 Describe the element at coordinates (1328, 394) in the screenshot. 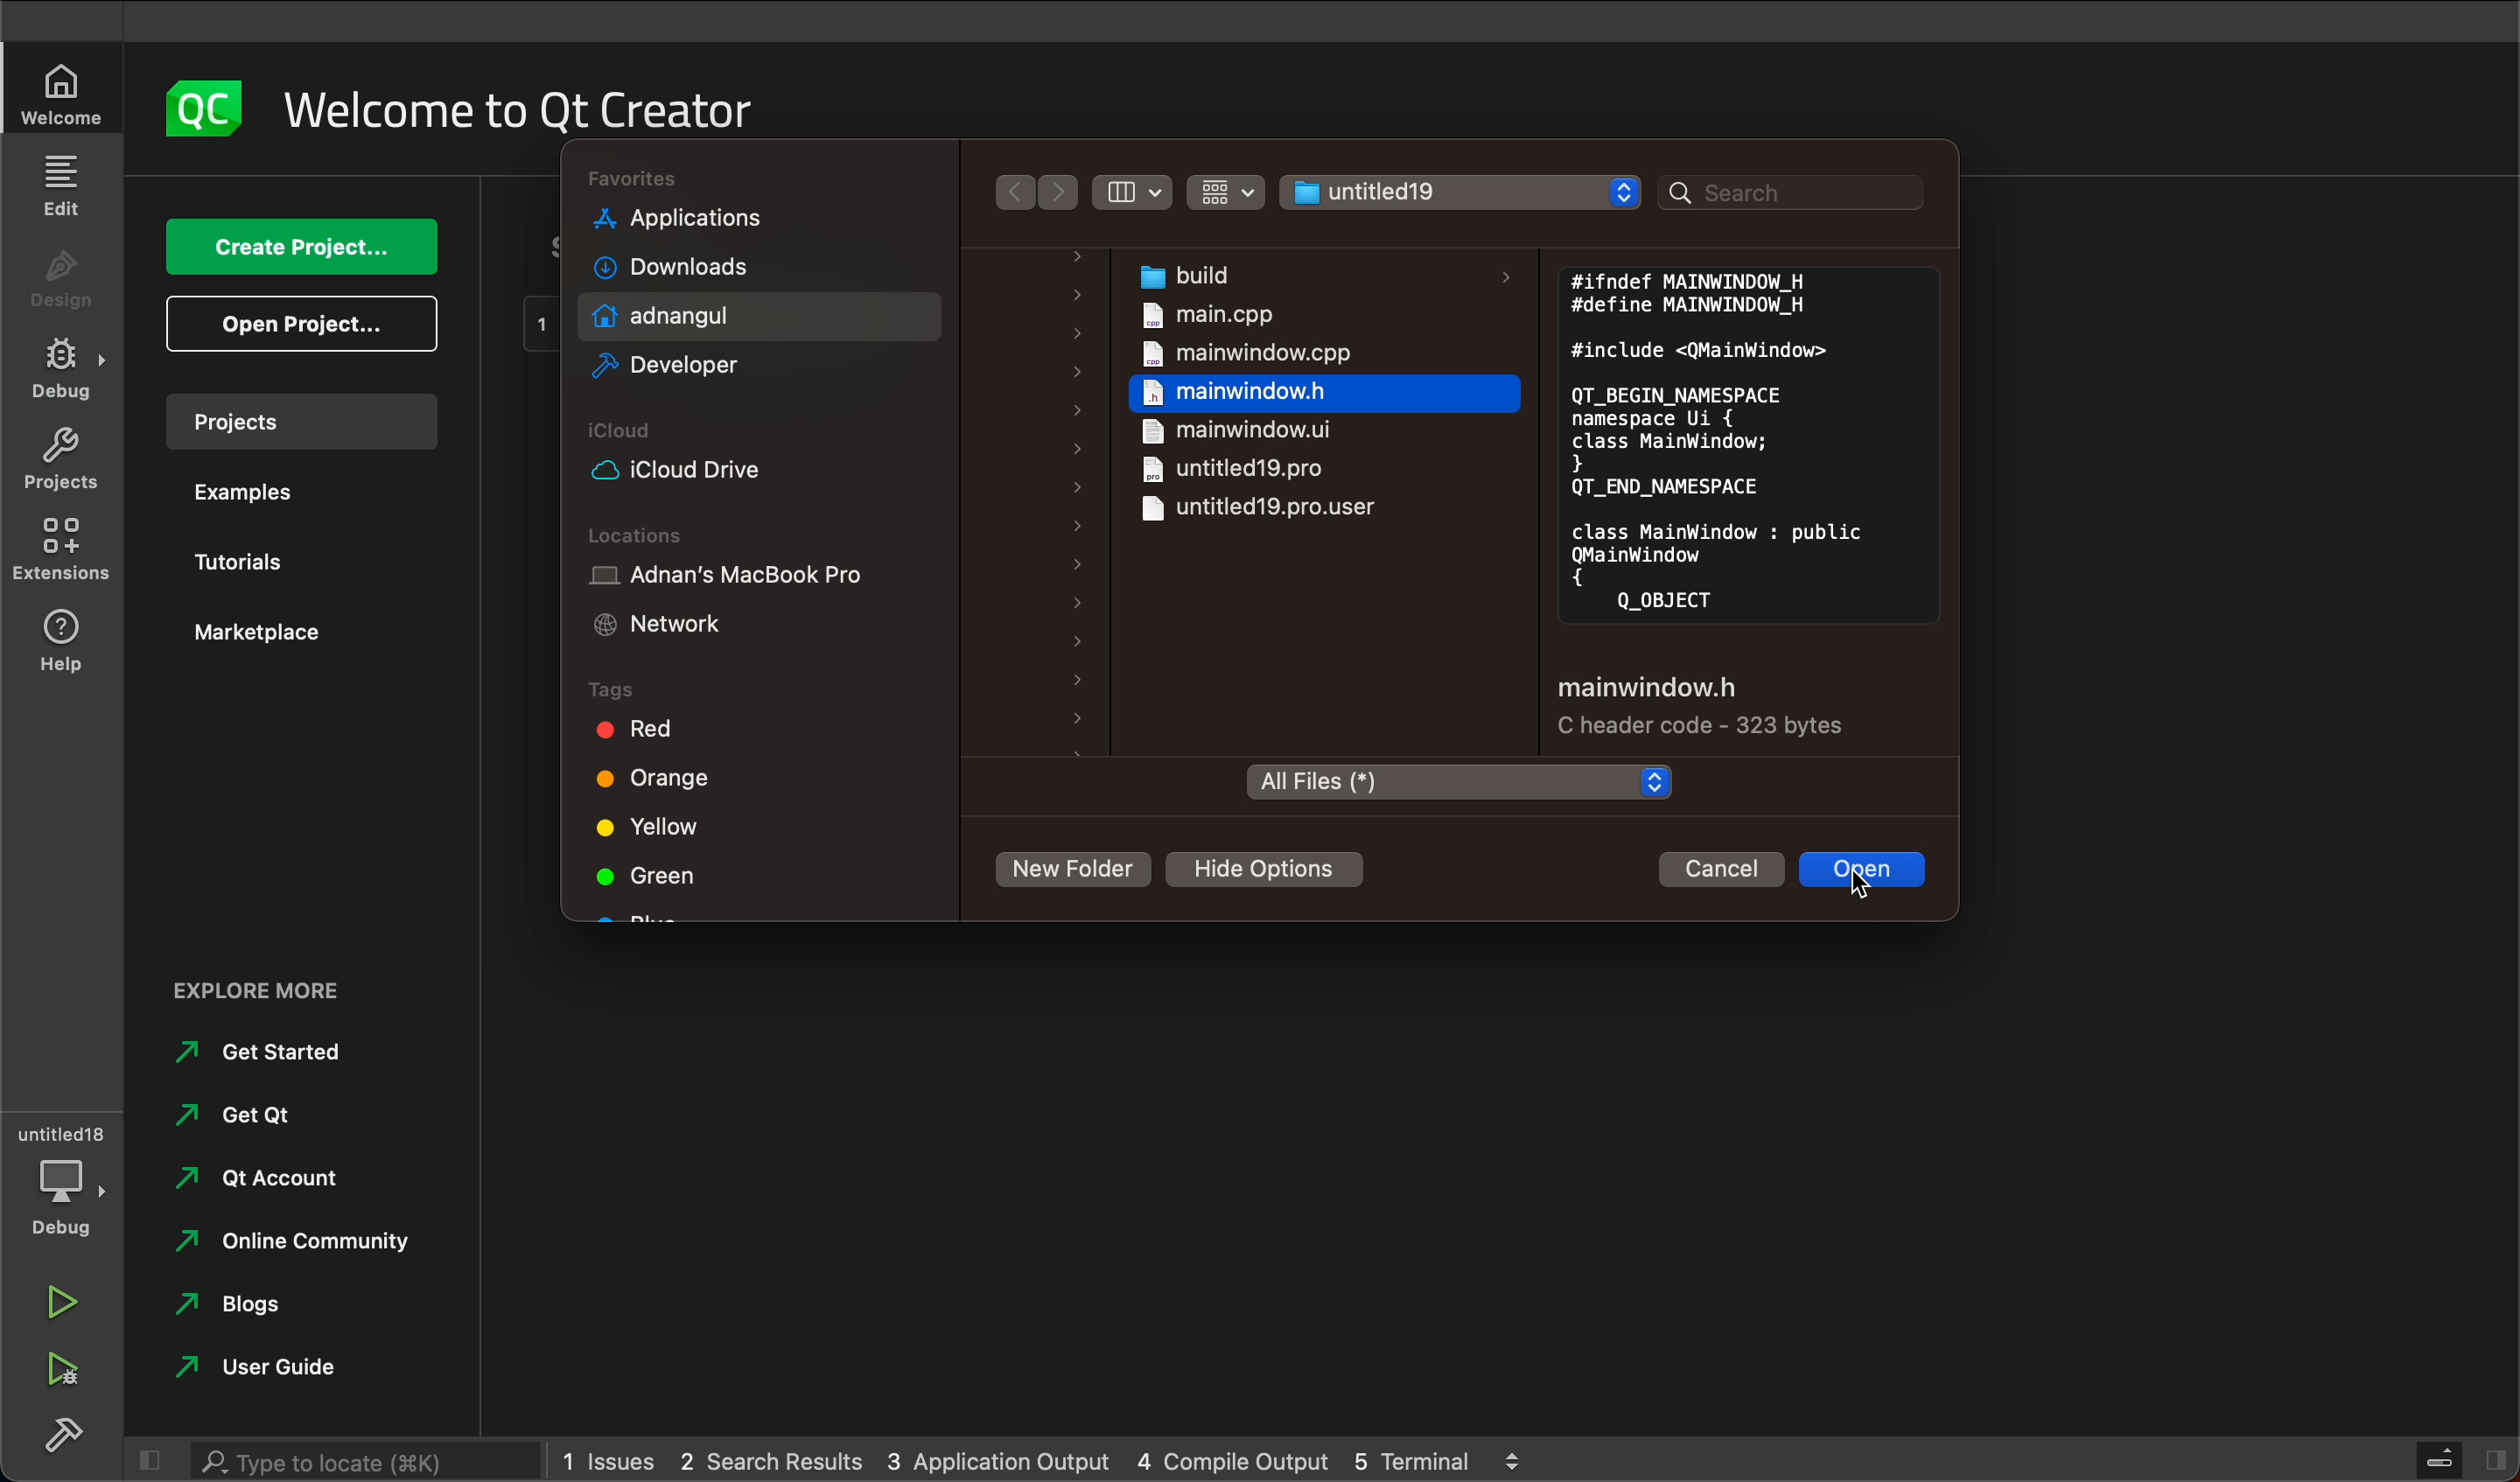

I see `mainwindow` at that location.